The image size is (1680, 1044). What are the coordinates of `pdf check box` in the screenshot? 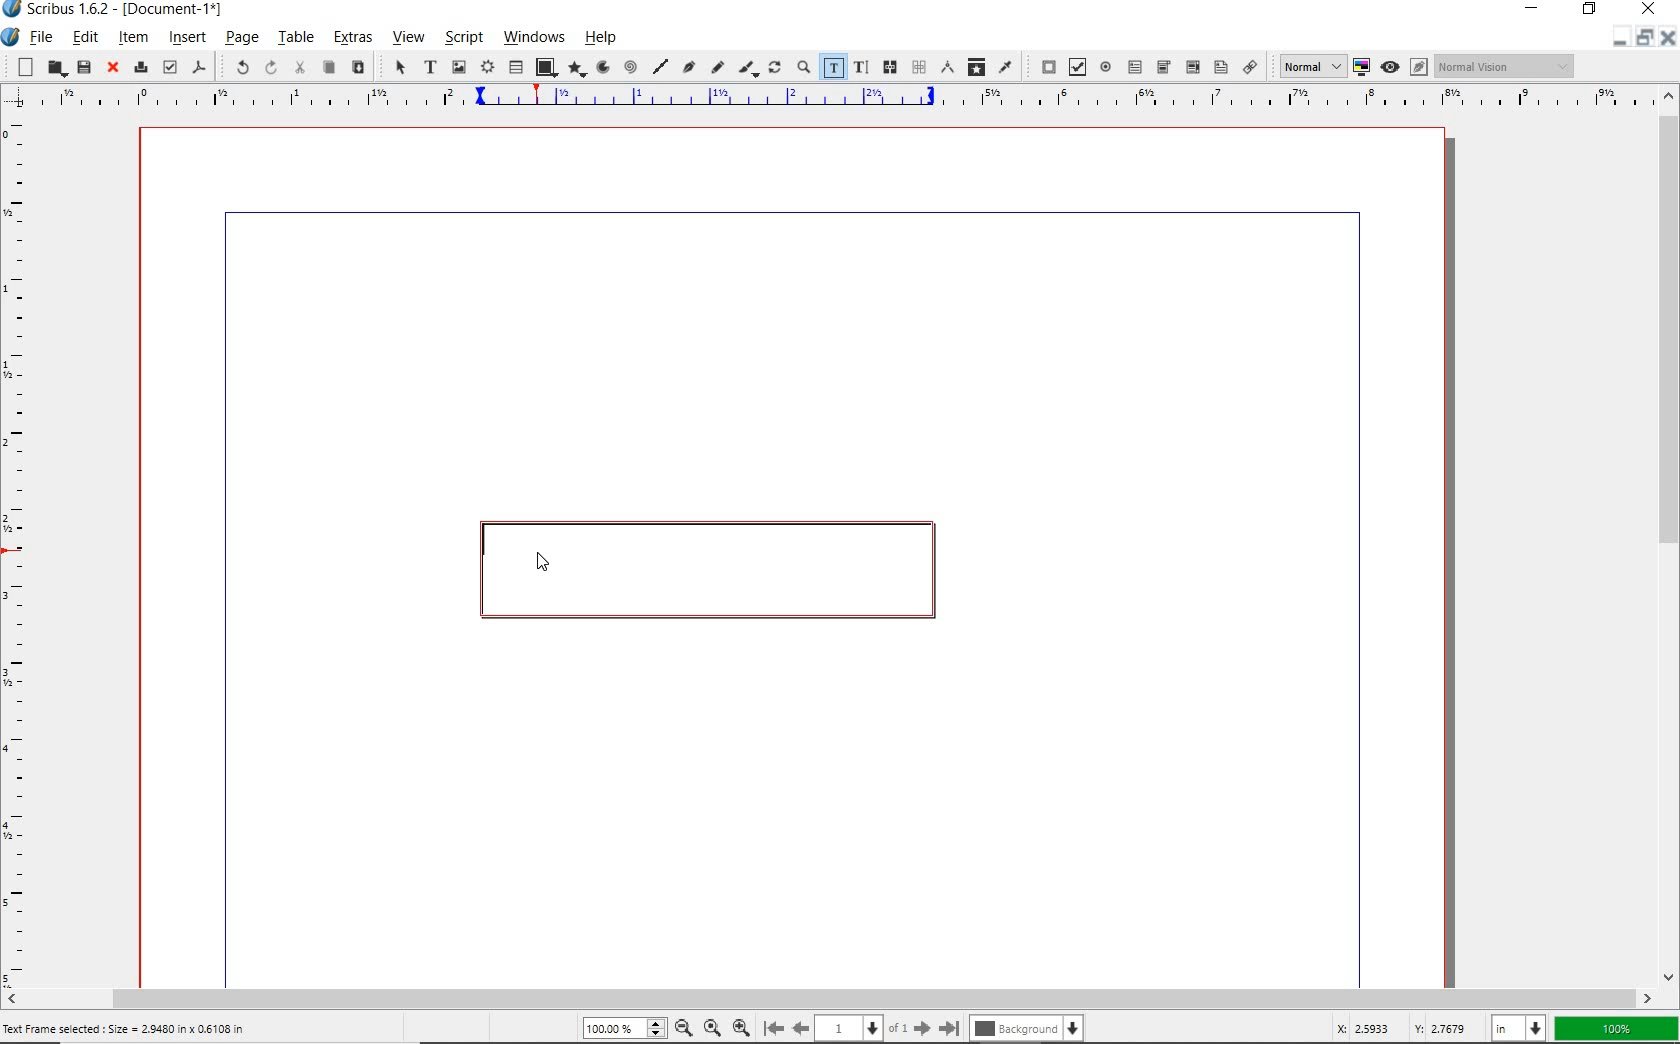 It's located at (1076, 67).